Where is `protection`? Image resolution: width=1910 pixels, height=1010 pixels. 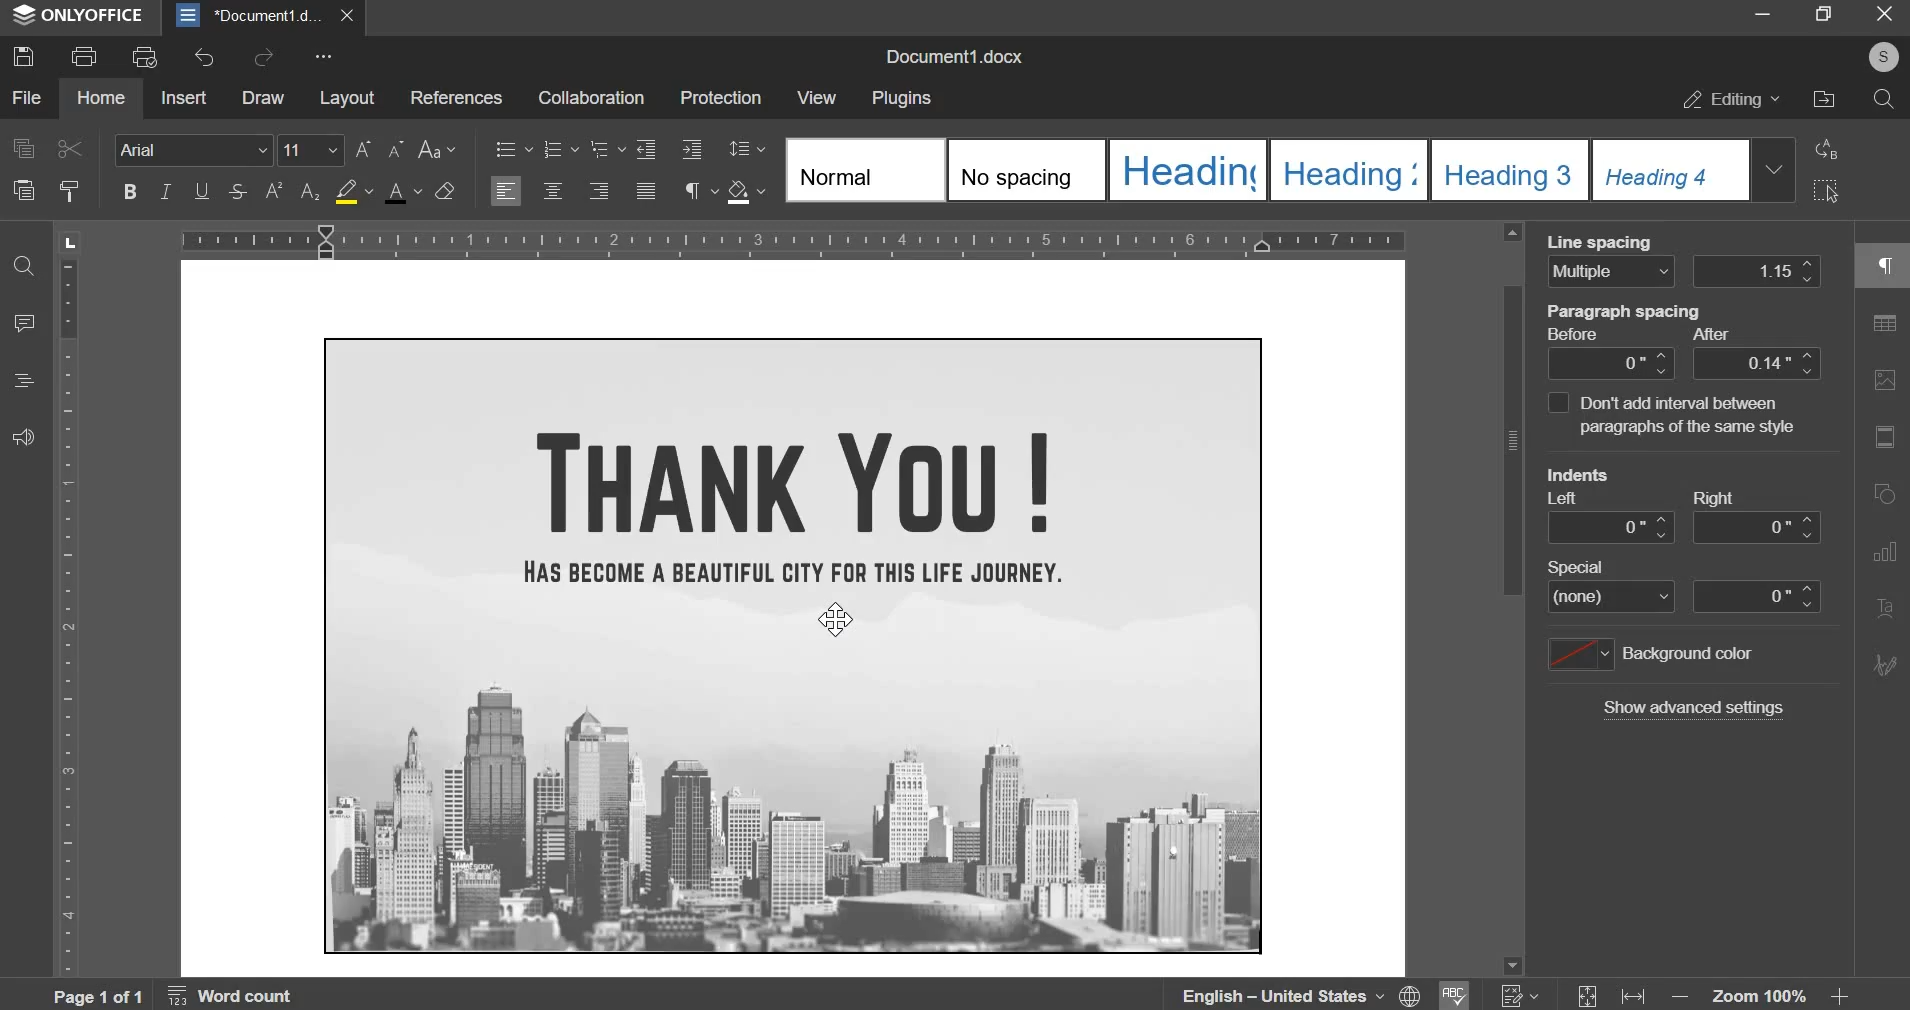
protection is located at coordinates (719, 100).